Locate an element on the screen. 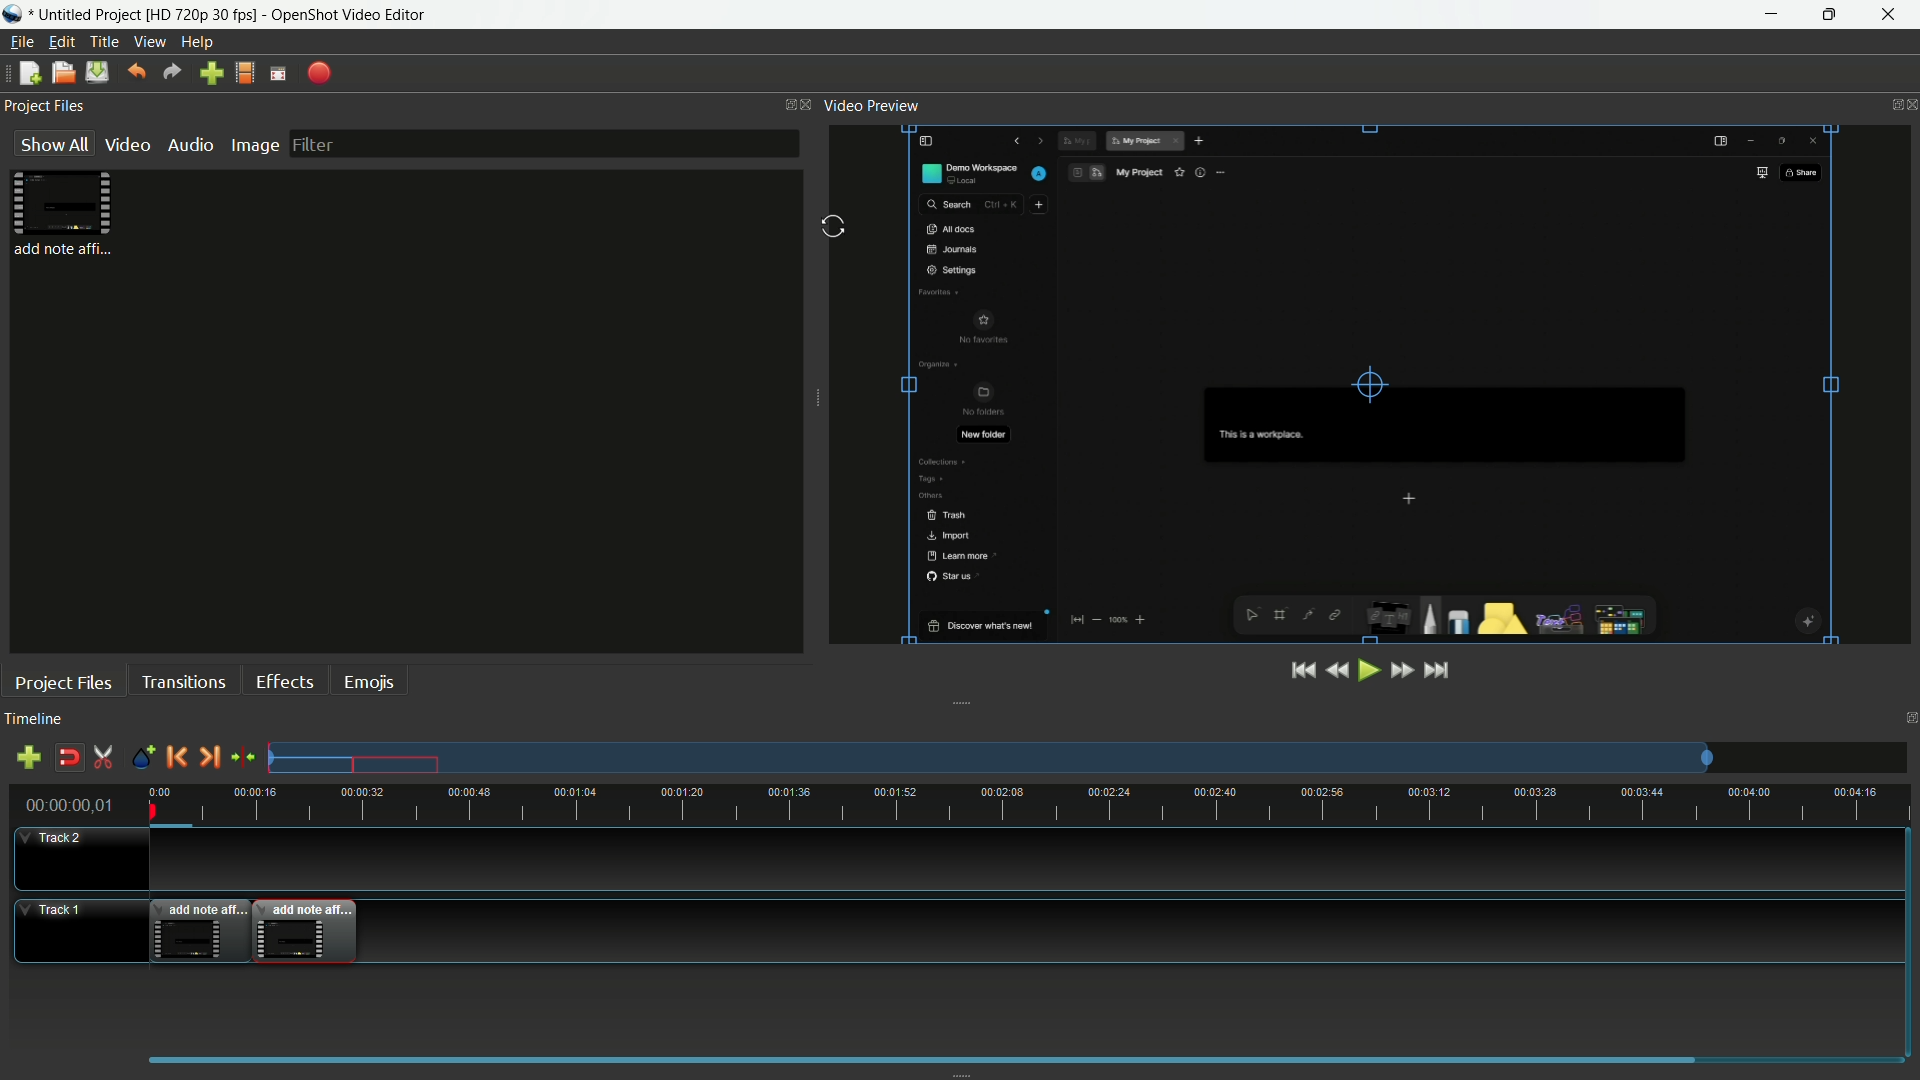  scrollbar is located at coordinates (922, 1056).